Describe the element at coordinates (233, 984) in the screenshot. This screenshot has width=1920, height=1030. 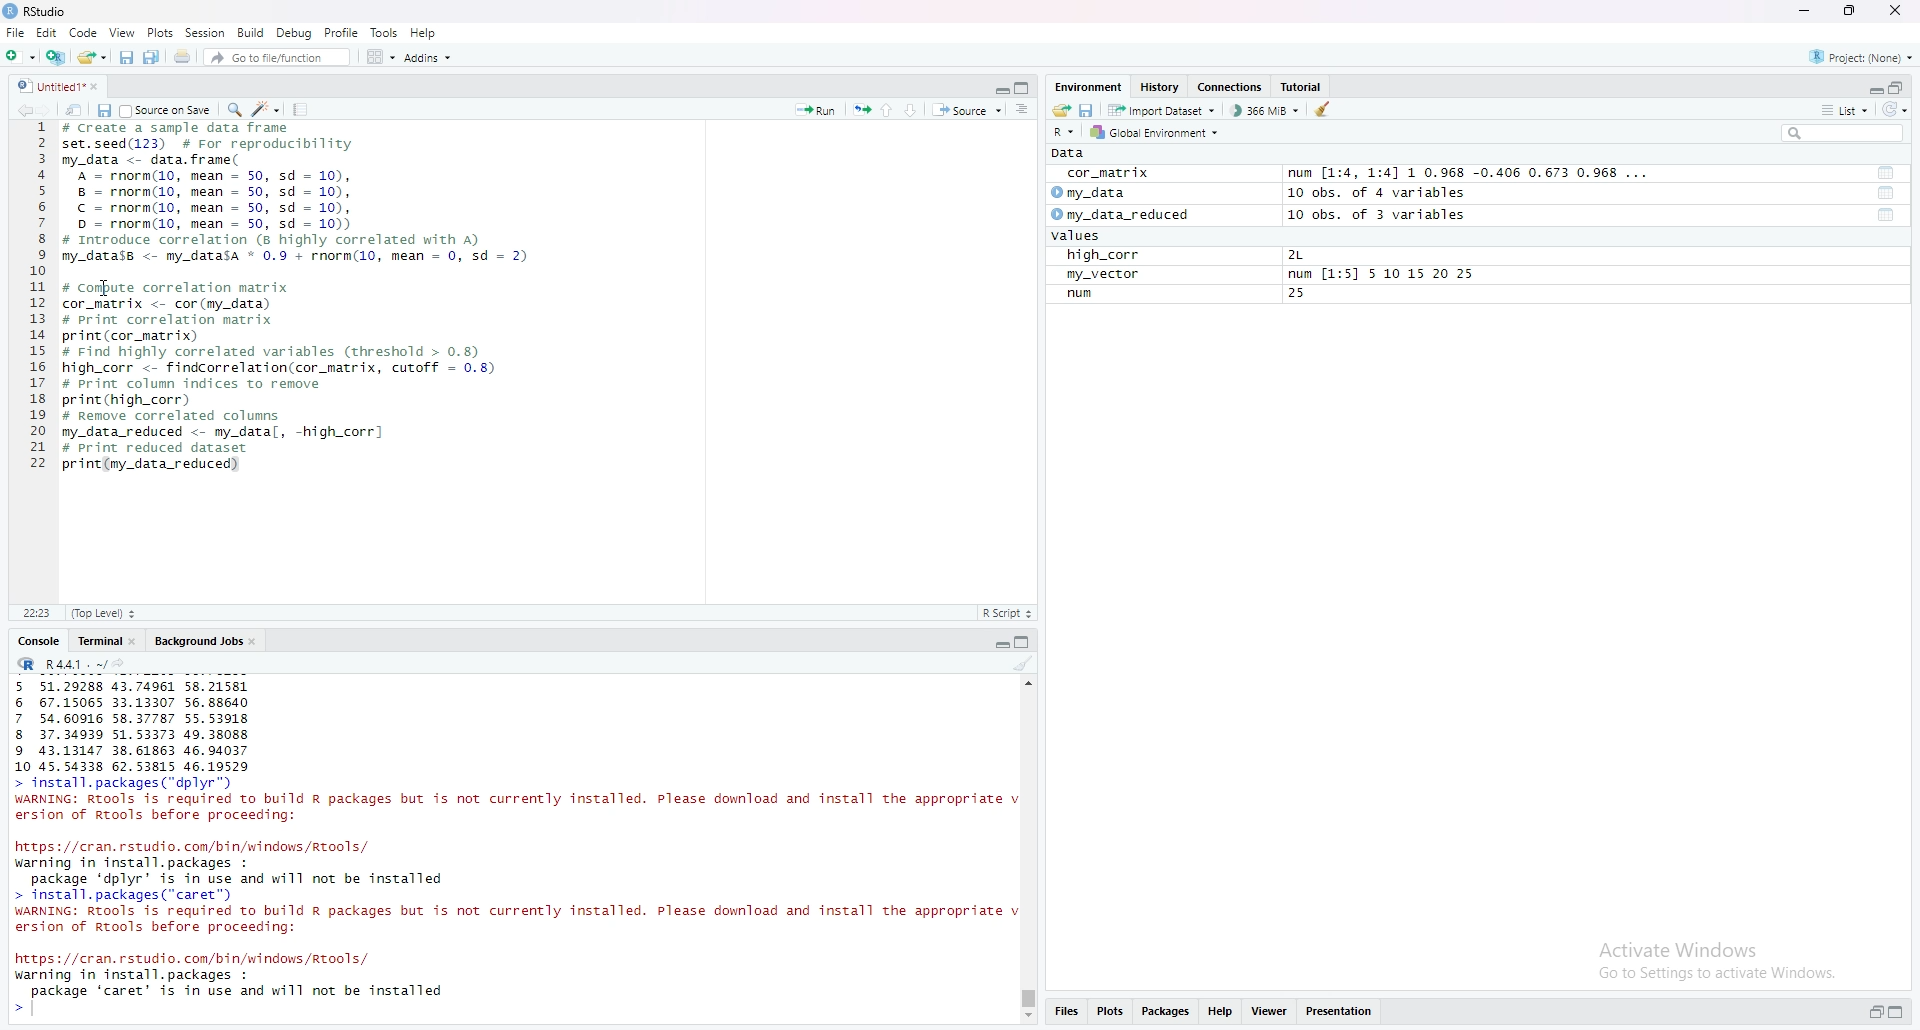
I see `https: //cran. rstudio. com/bin/windows/Rtools/
warning in install. packages :
package ‘caret’ is in use and will not be installed` at that location.